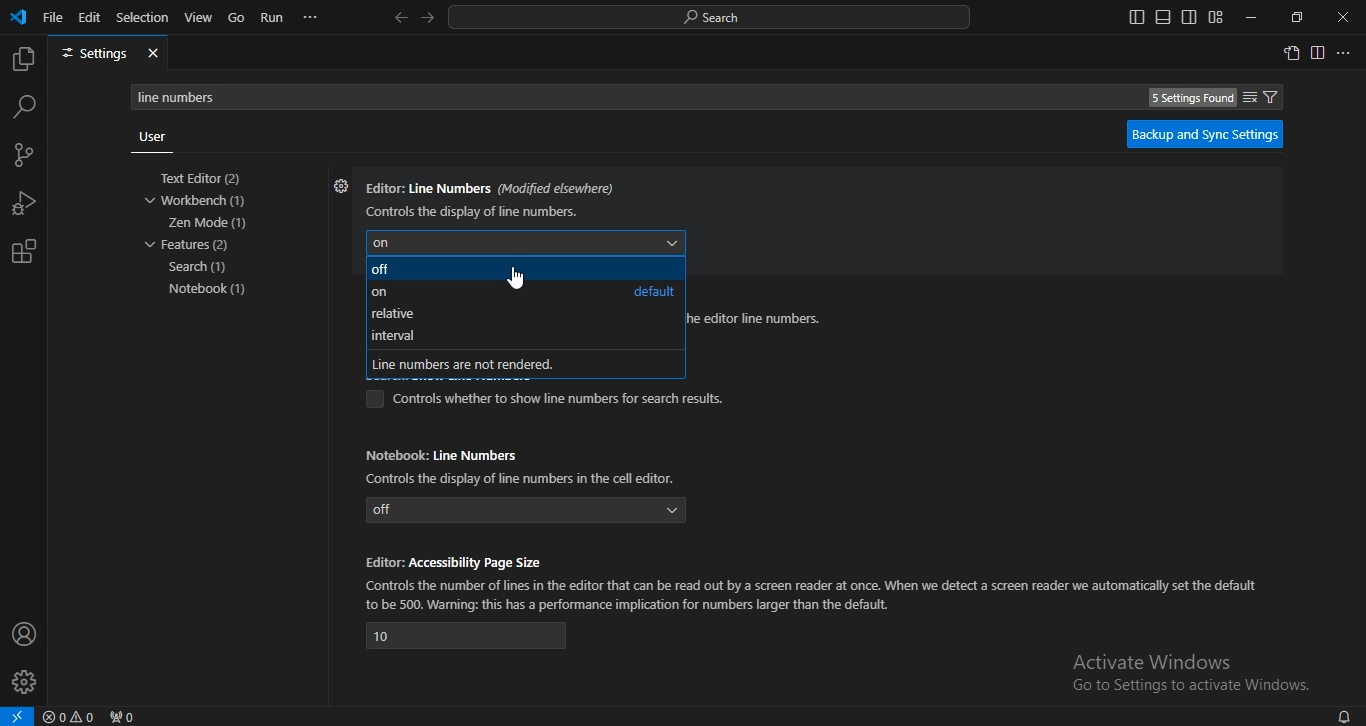  I want to click on ..., so click(311, 17).